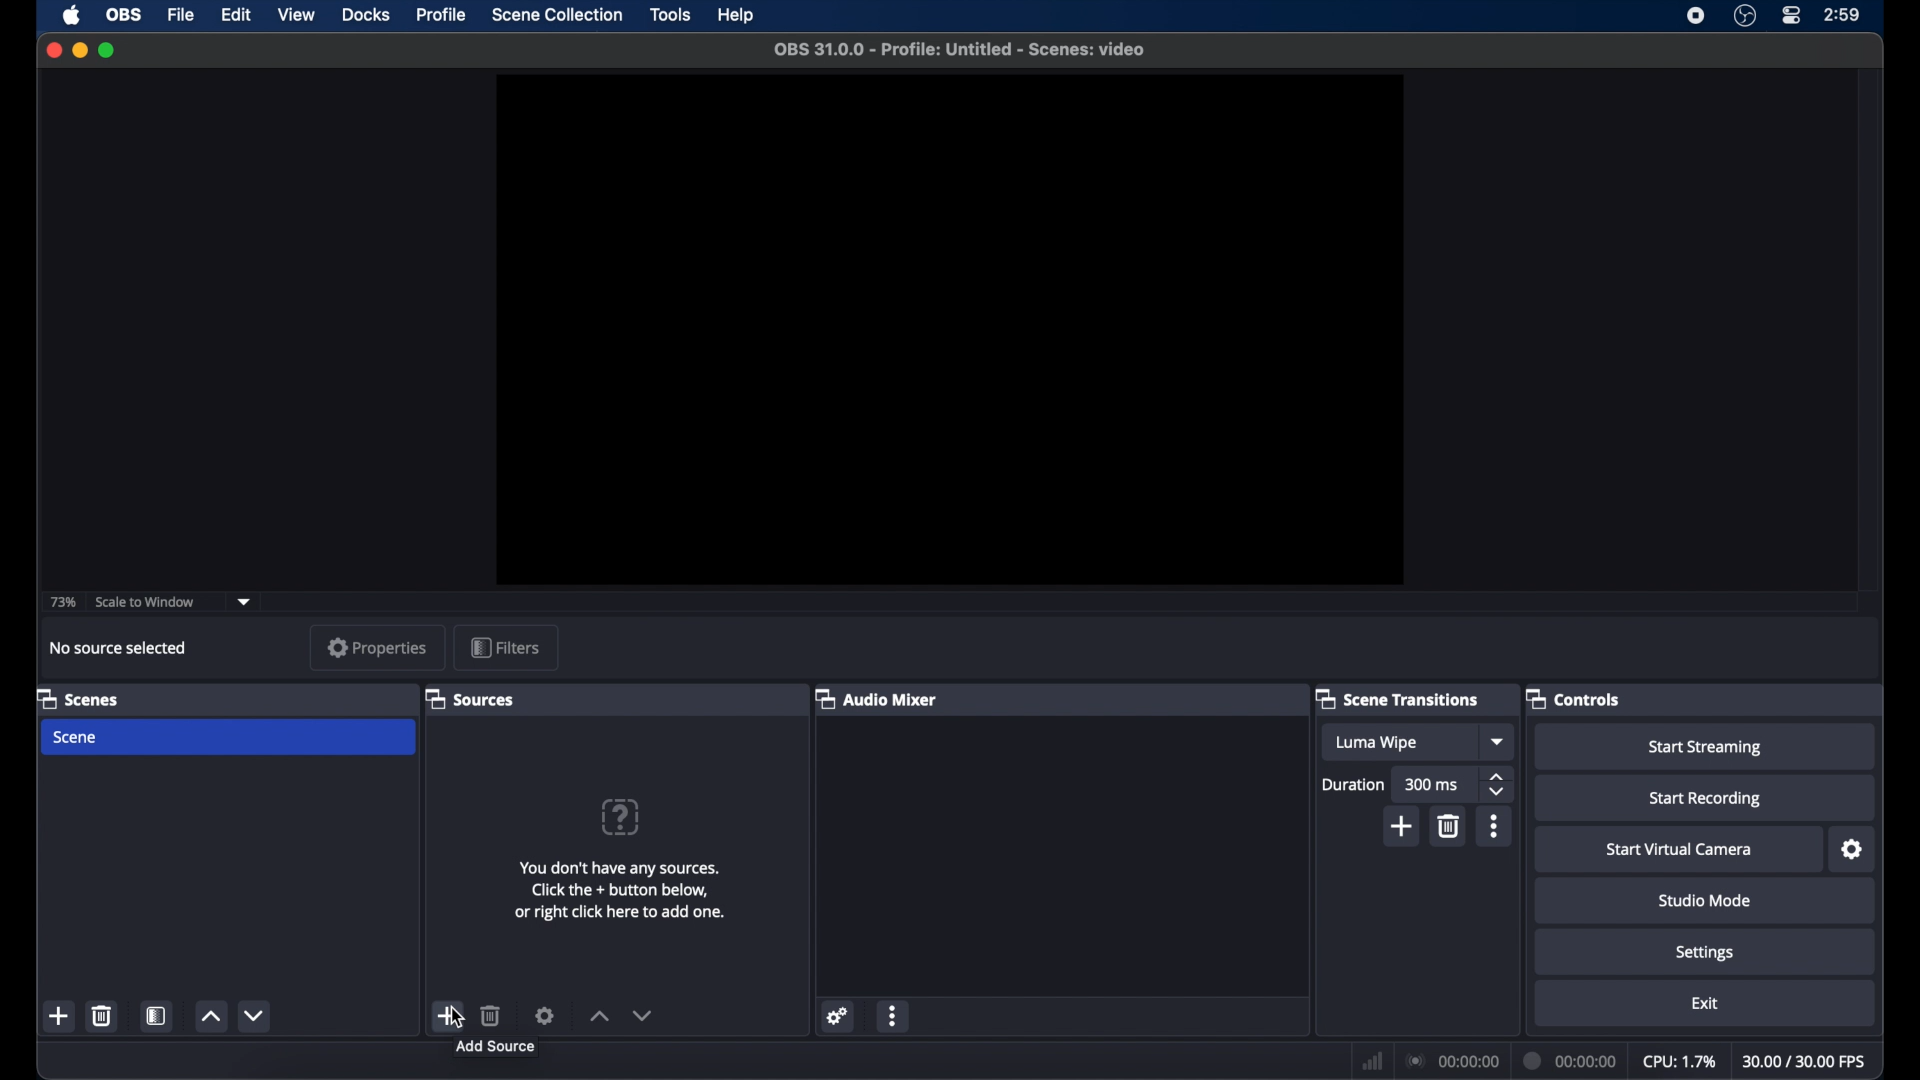 The width and height of the screenshot is (1920, 1080). I want to click on info, so click(622, 890).